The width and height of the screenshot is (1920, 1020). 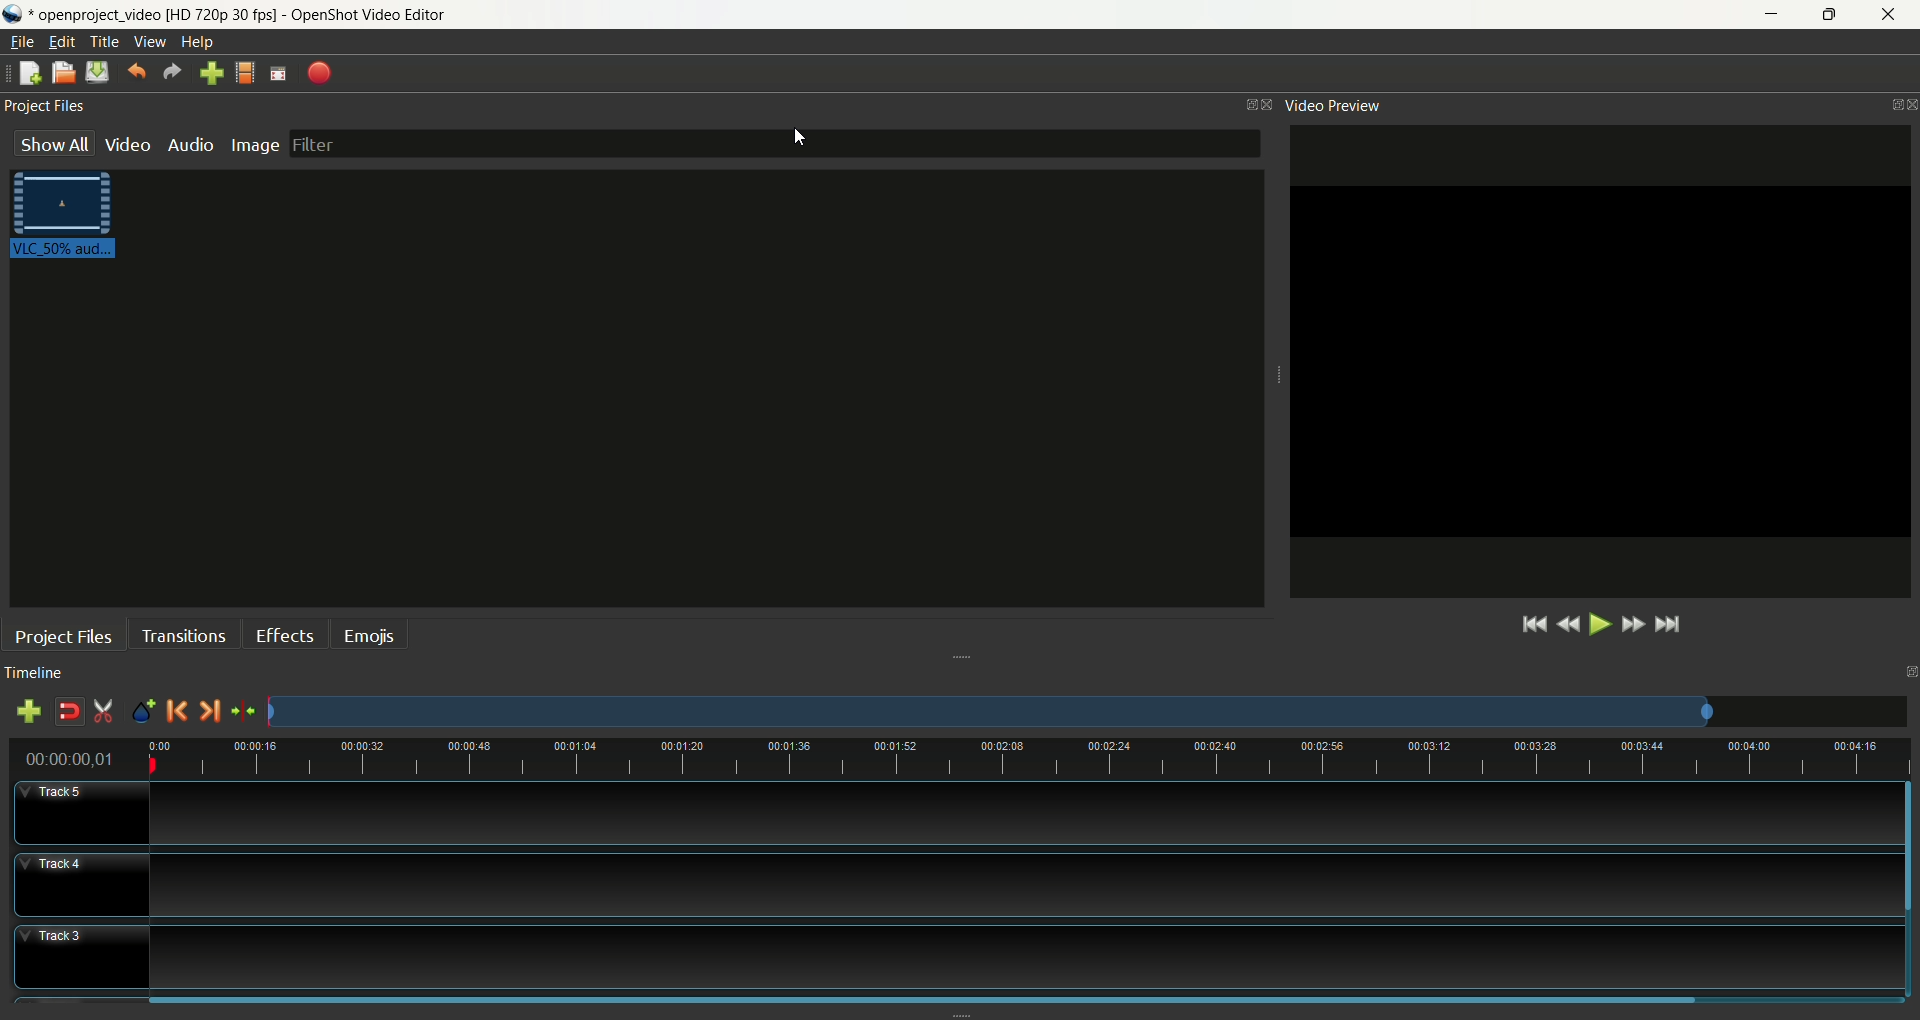 What do you see at coordinates (67, 217) in the screenshot?
I see `video clip` at bounding box center [67, 217].